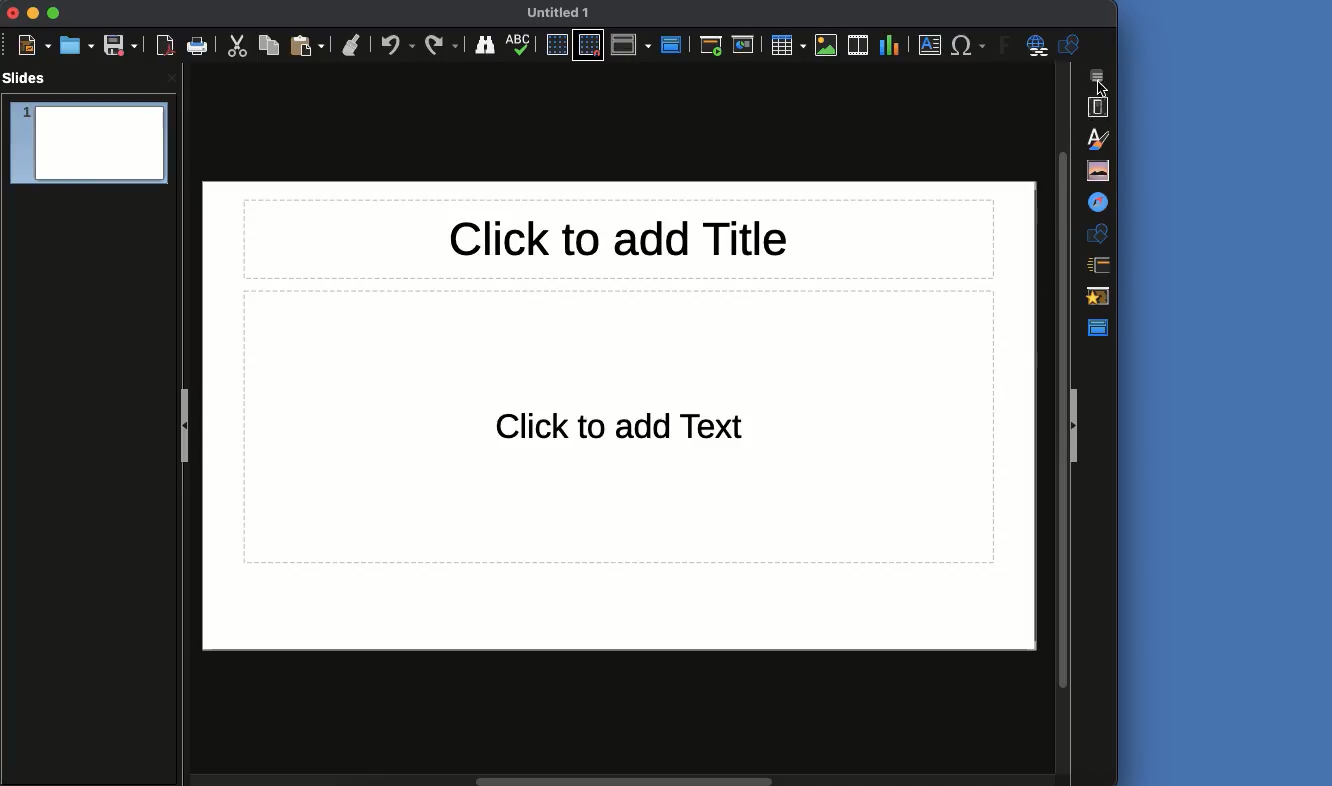 The image size is (1332, 786). What do you see at coordinates (620, 778) in the screenshot?
I see `horizontal Scroll bar` at bounding box center [620, 778].